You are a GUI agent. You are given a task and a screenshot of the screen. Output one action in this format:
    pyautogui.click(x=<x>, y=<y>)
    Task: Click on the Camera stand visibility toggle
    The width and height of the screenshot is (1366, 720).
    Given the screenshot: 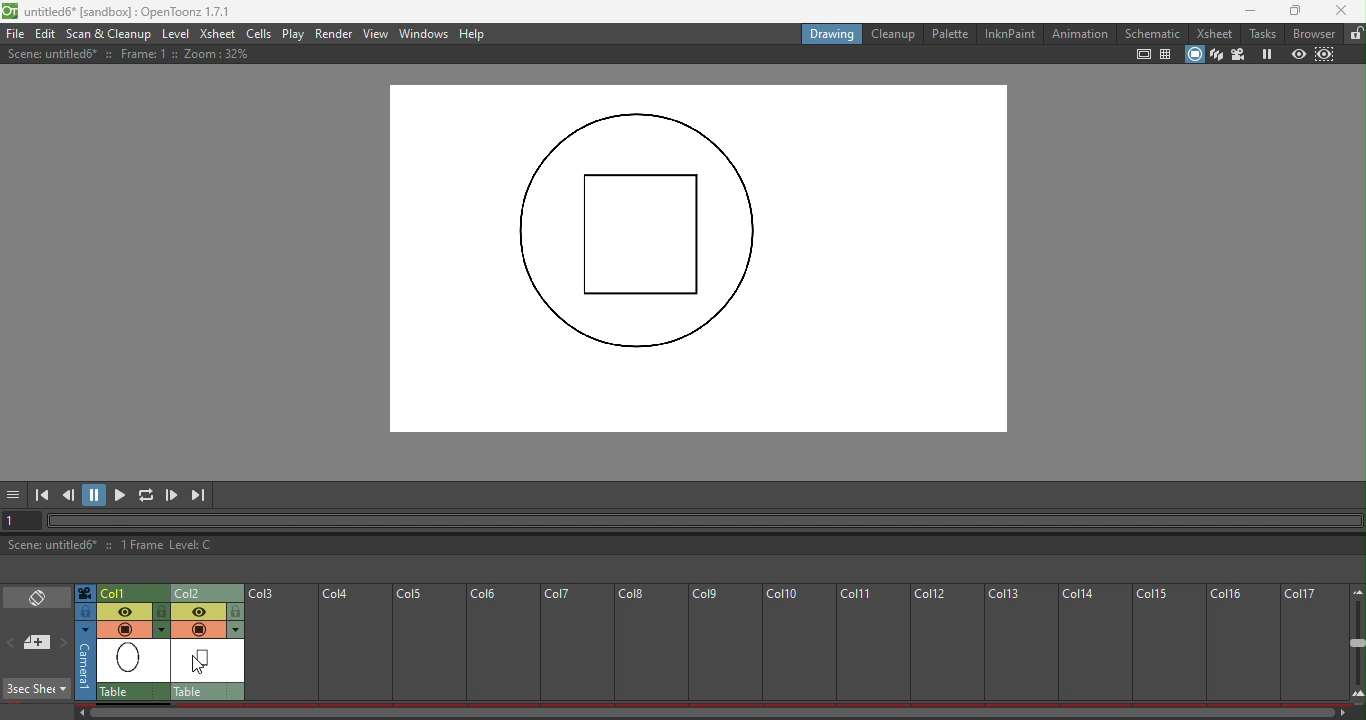 What is the action you would take?
    pyautogui.click(x=199, y=628)
    